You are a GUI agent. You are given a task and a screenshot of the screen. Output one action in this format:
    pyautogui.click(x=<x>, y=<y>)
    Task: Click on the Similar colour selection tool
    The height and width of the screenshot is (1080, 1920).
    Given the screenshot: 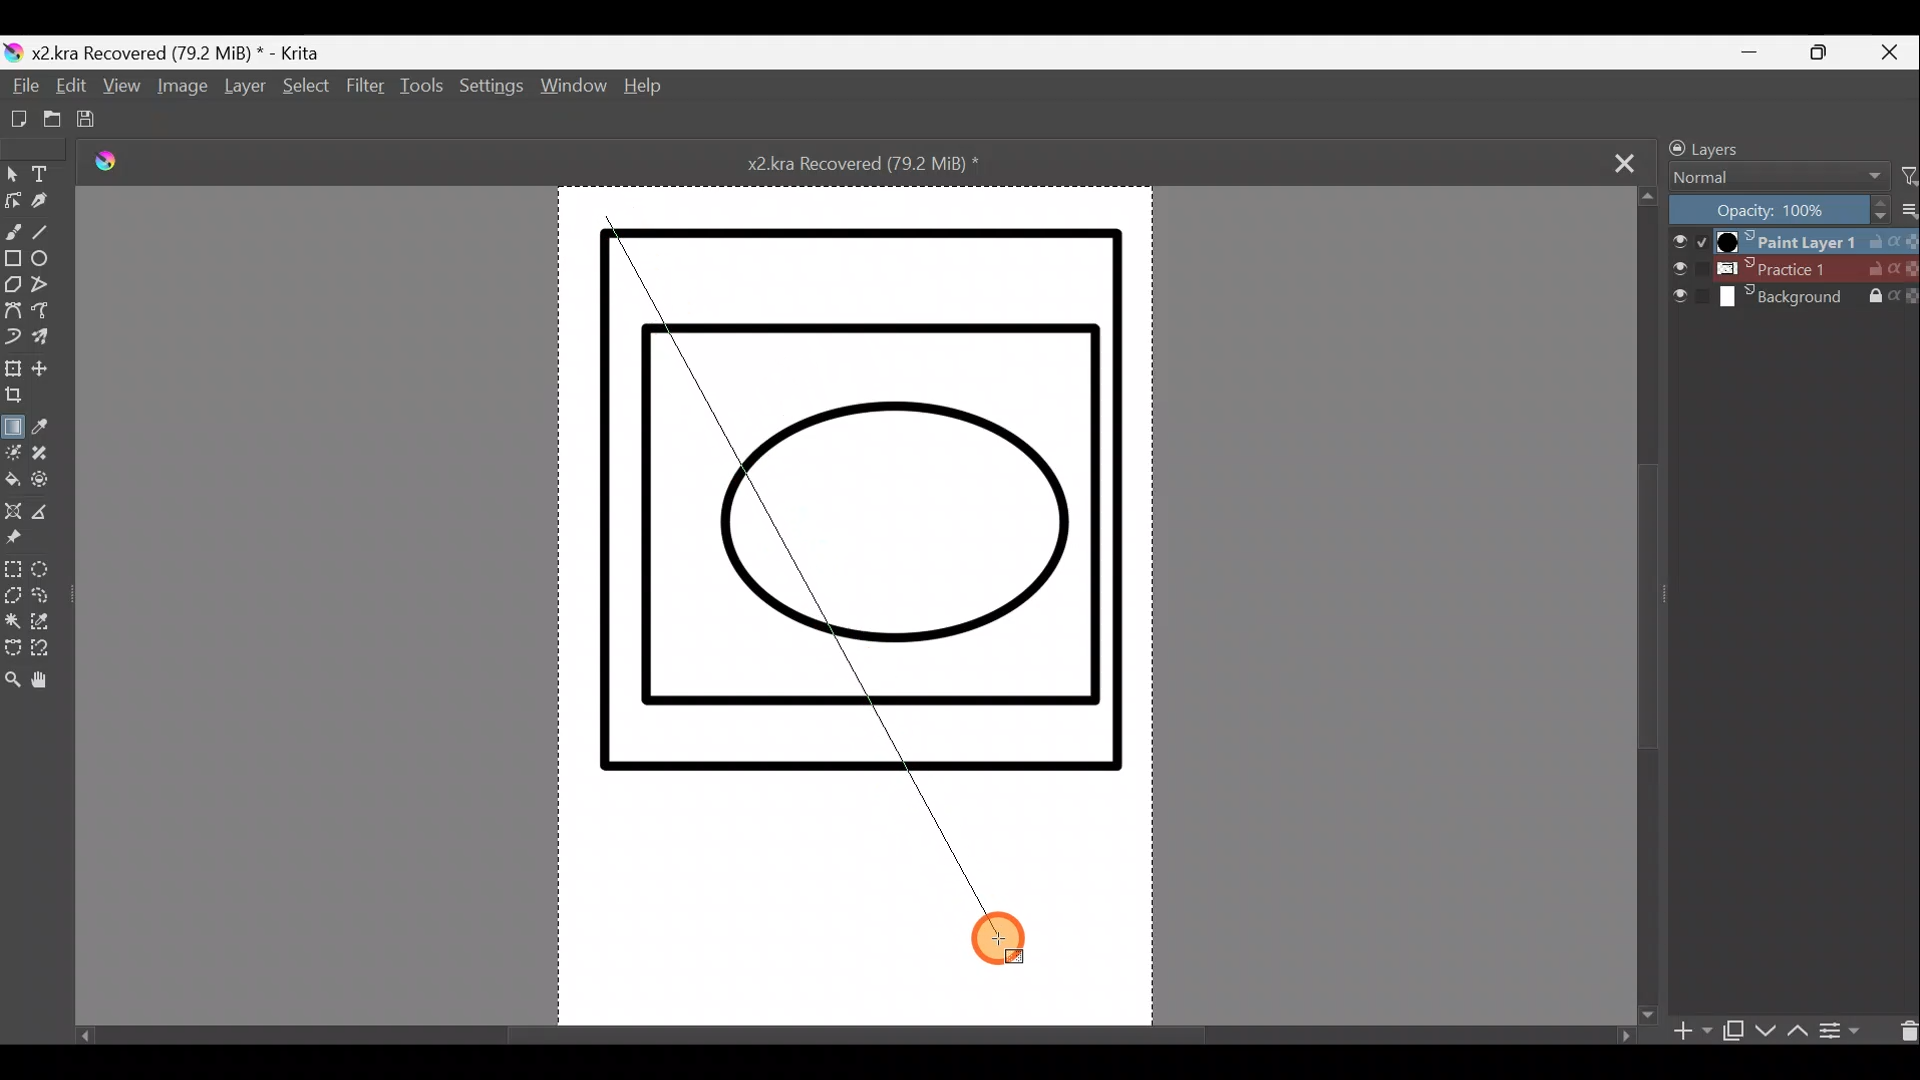 What is the action you would take?
    pyautogui.click(x=45, y=626)
    